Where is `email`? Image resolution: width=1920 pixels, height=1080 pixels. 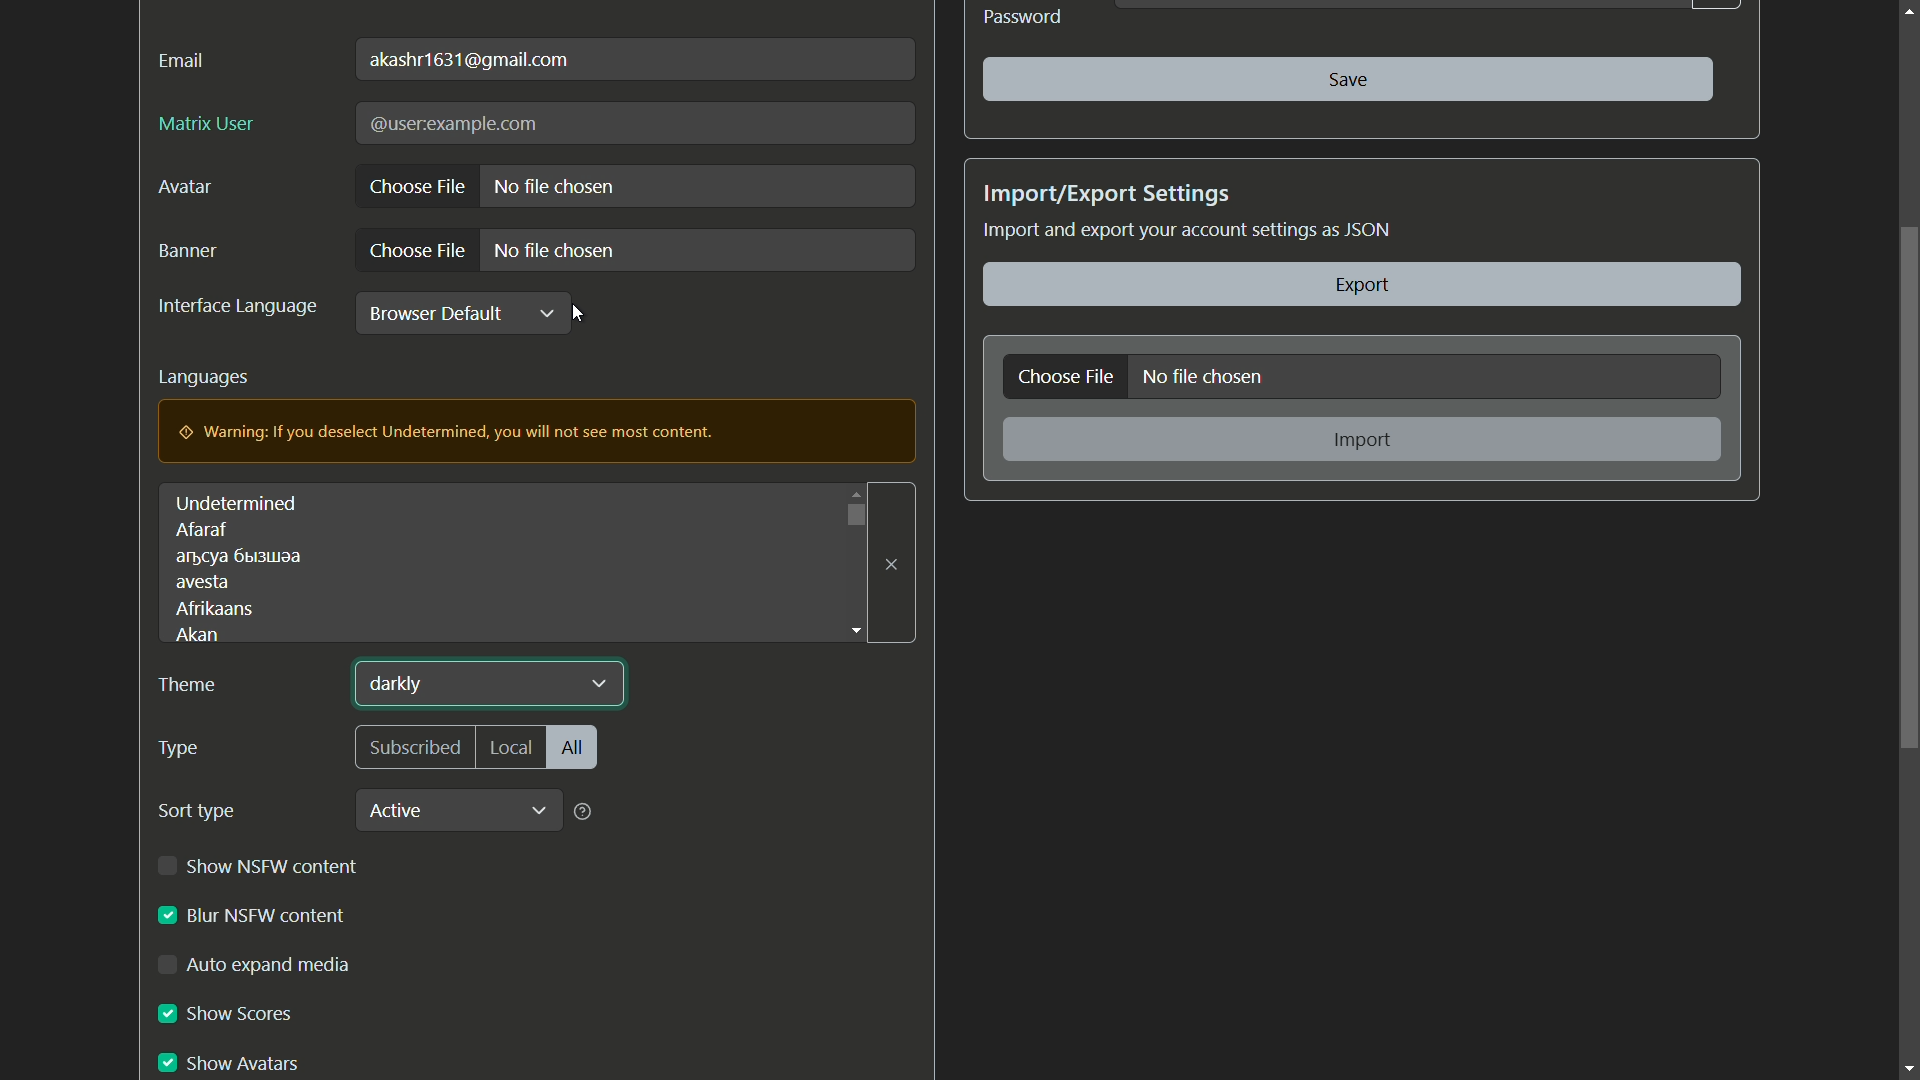 email is located at coordinates (182, 59).